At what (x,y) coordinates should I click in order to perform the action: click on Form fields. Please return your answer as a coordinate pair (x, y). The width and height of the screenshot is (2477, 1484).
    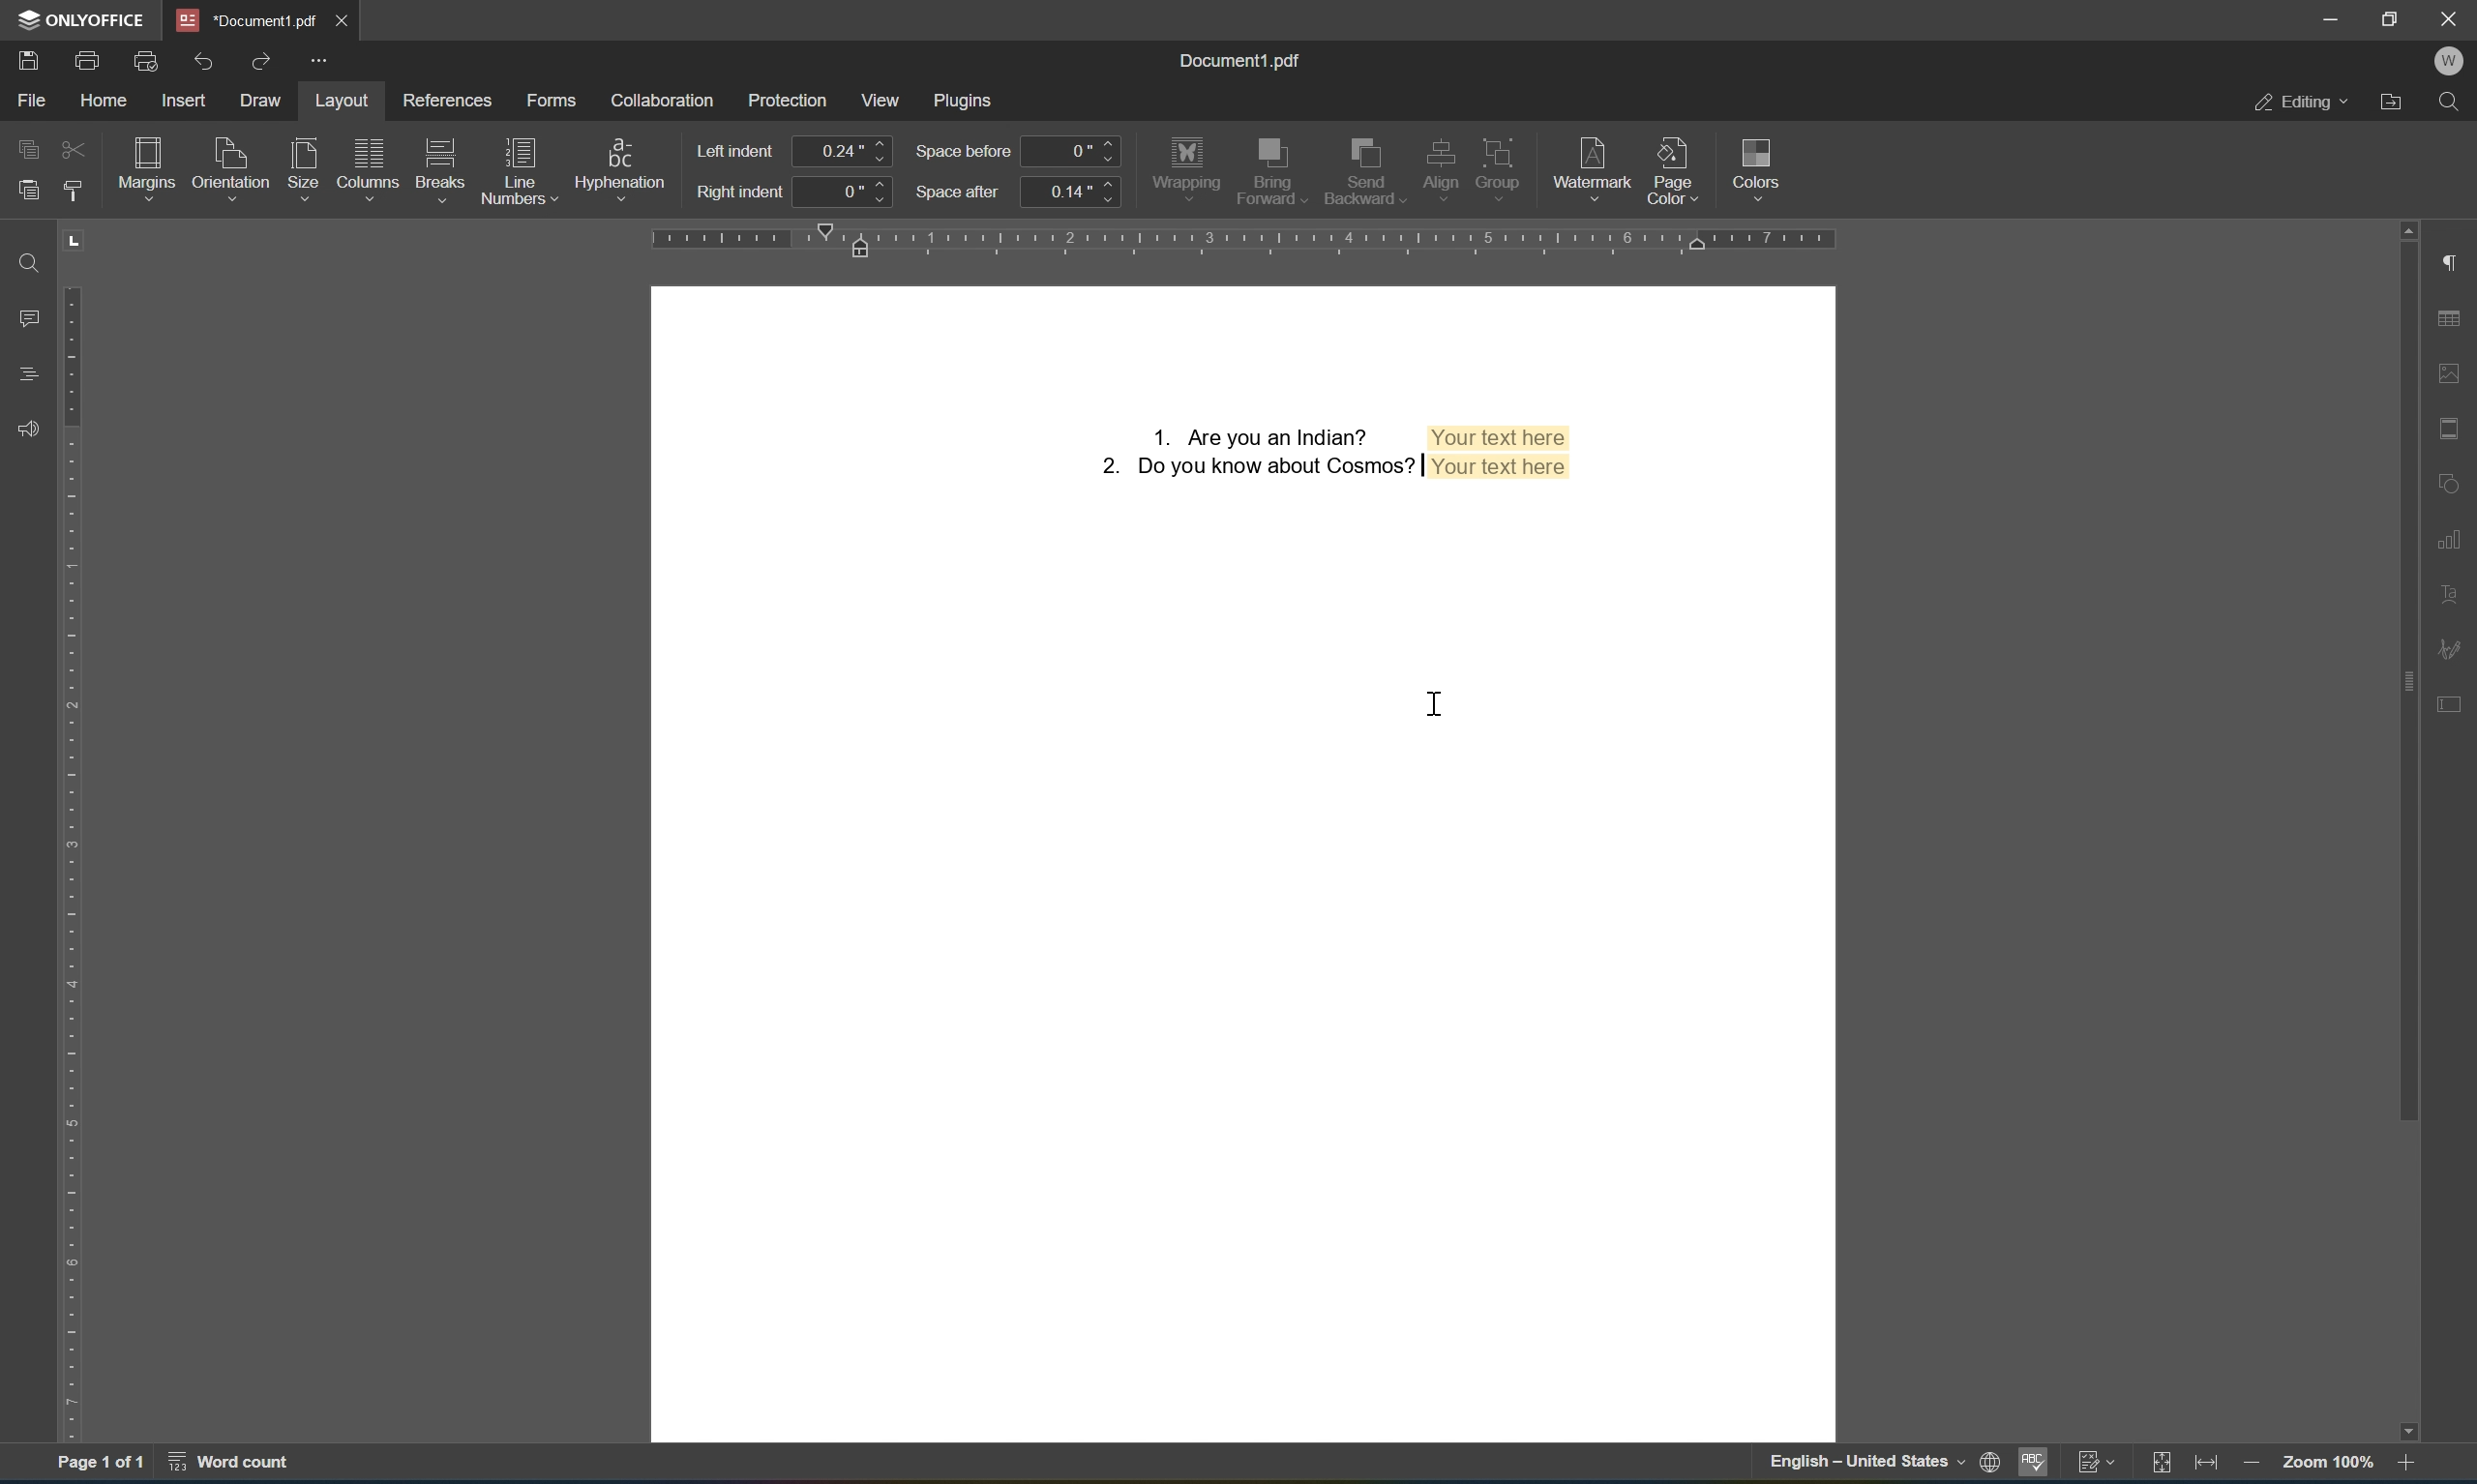
    Looking at the image, I should click on (1327, 452).